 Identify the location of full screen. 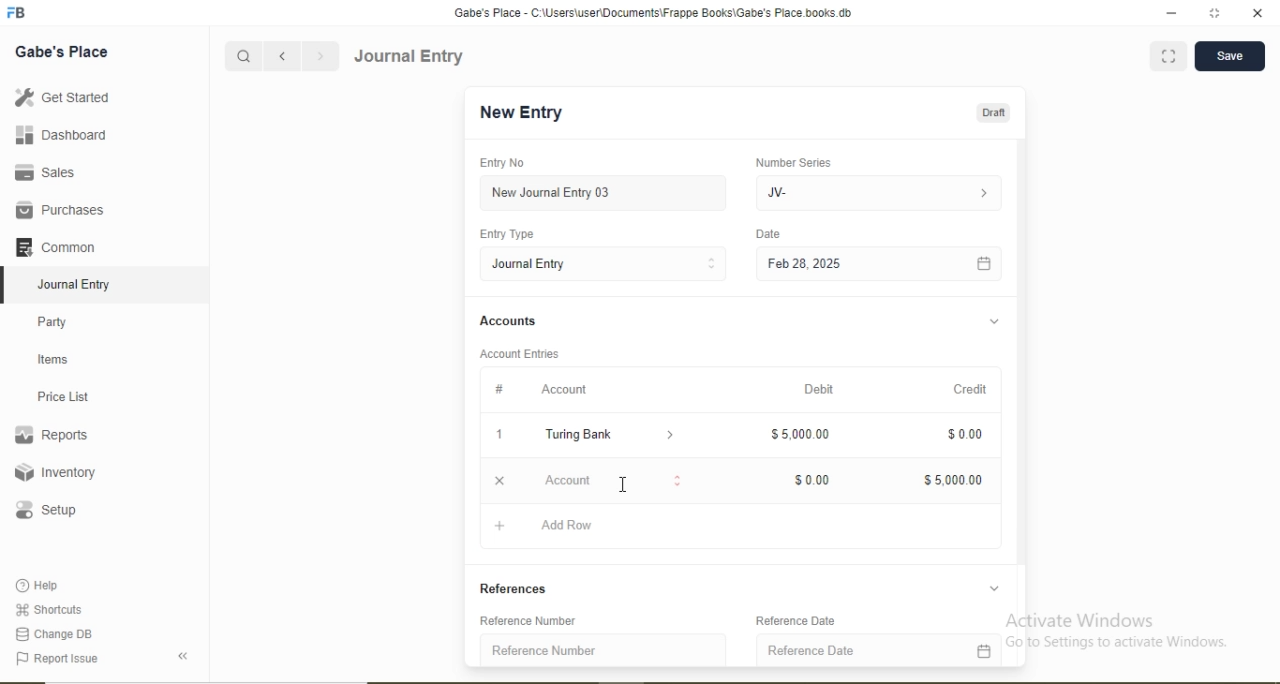
(1215, 13).